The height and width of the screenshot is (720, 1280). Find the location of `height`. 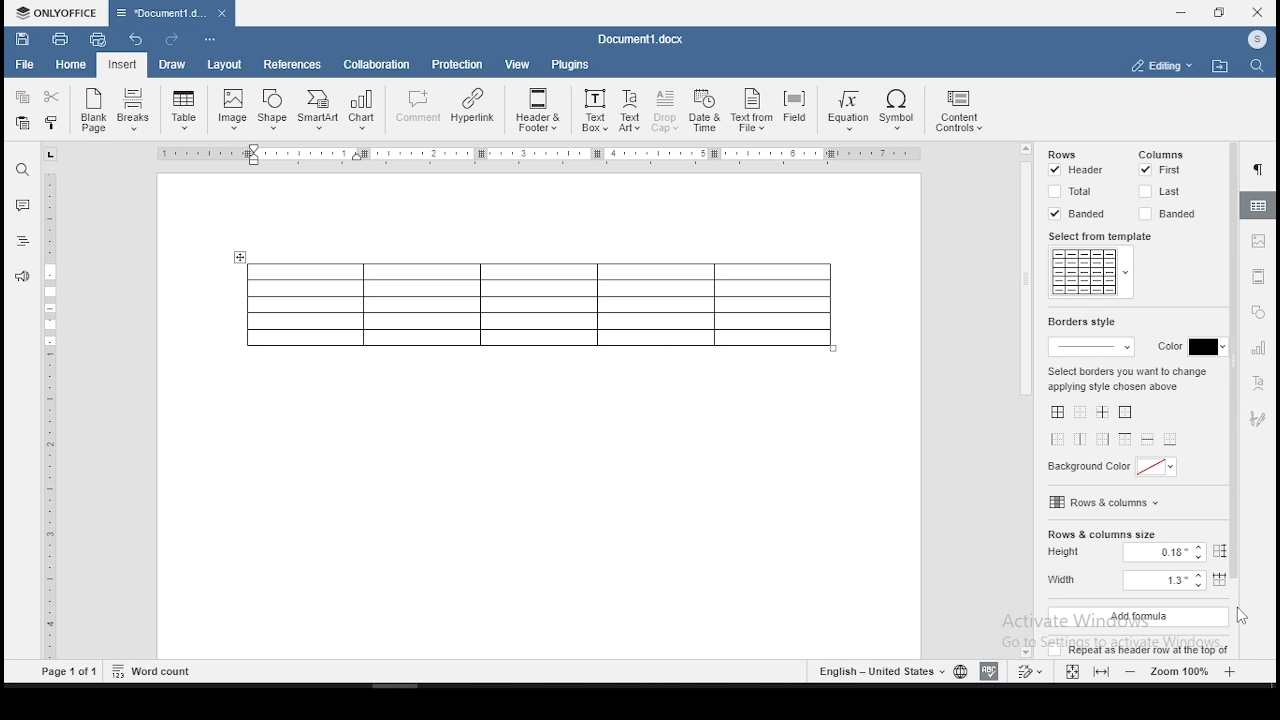

height is located at coordinates (1137, 553).